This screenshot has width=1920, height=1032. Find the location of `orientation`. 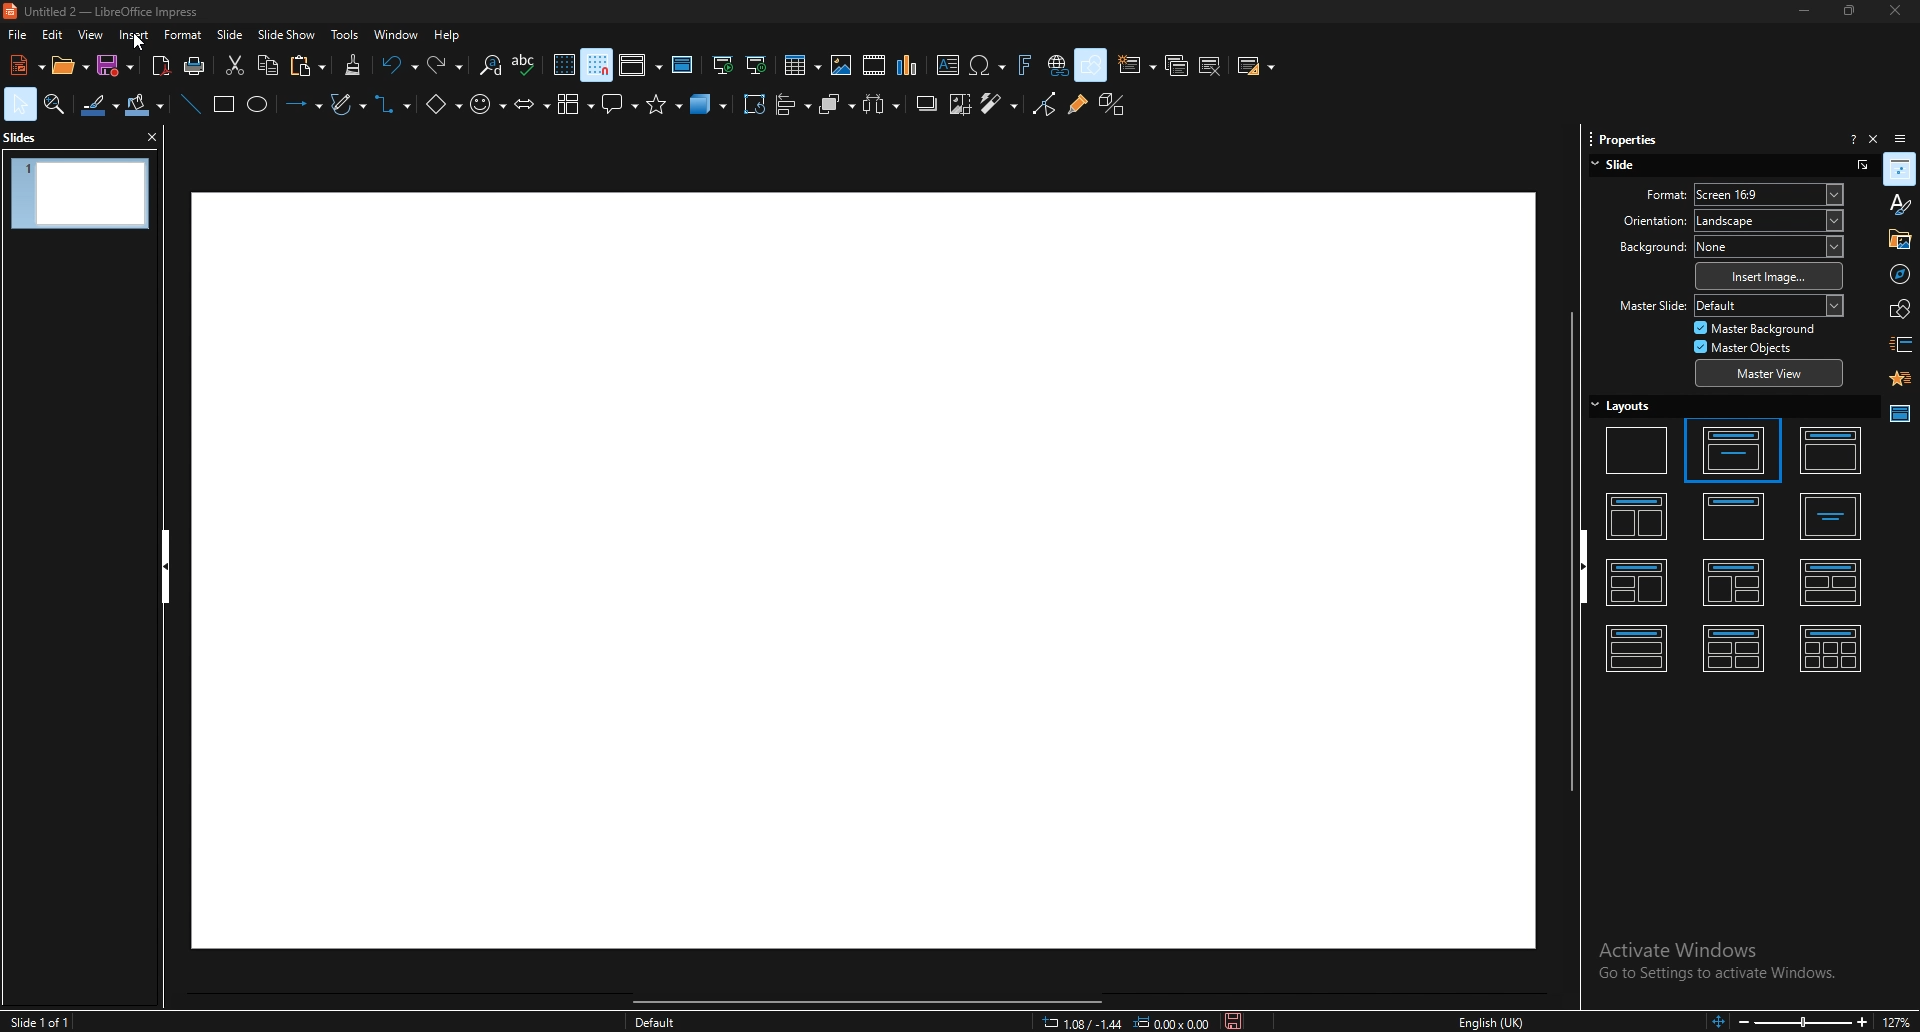

orientation is located at coordinates (1641, 220).